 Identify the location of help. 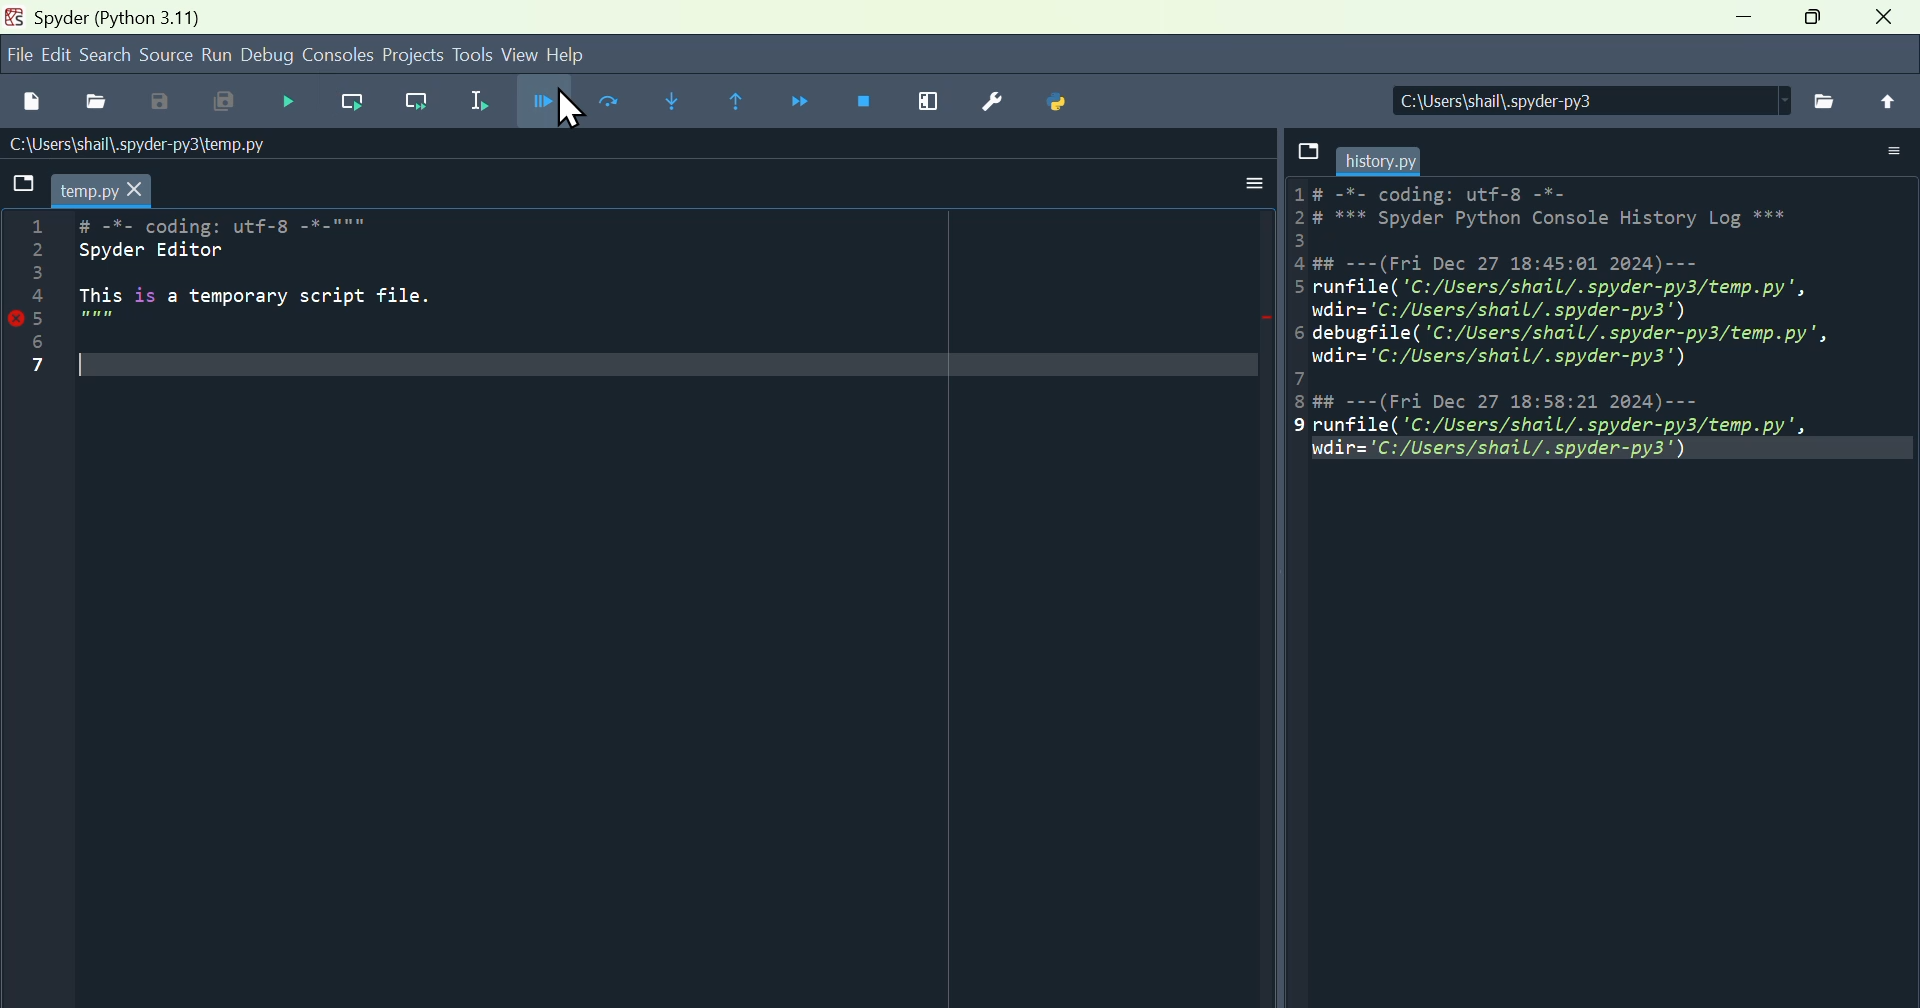
(570, 53).